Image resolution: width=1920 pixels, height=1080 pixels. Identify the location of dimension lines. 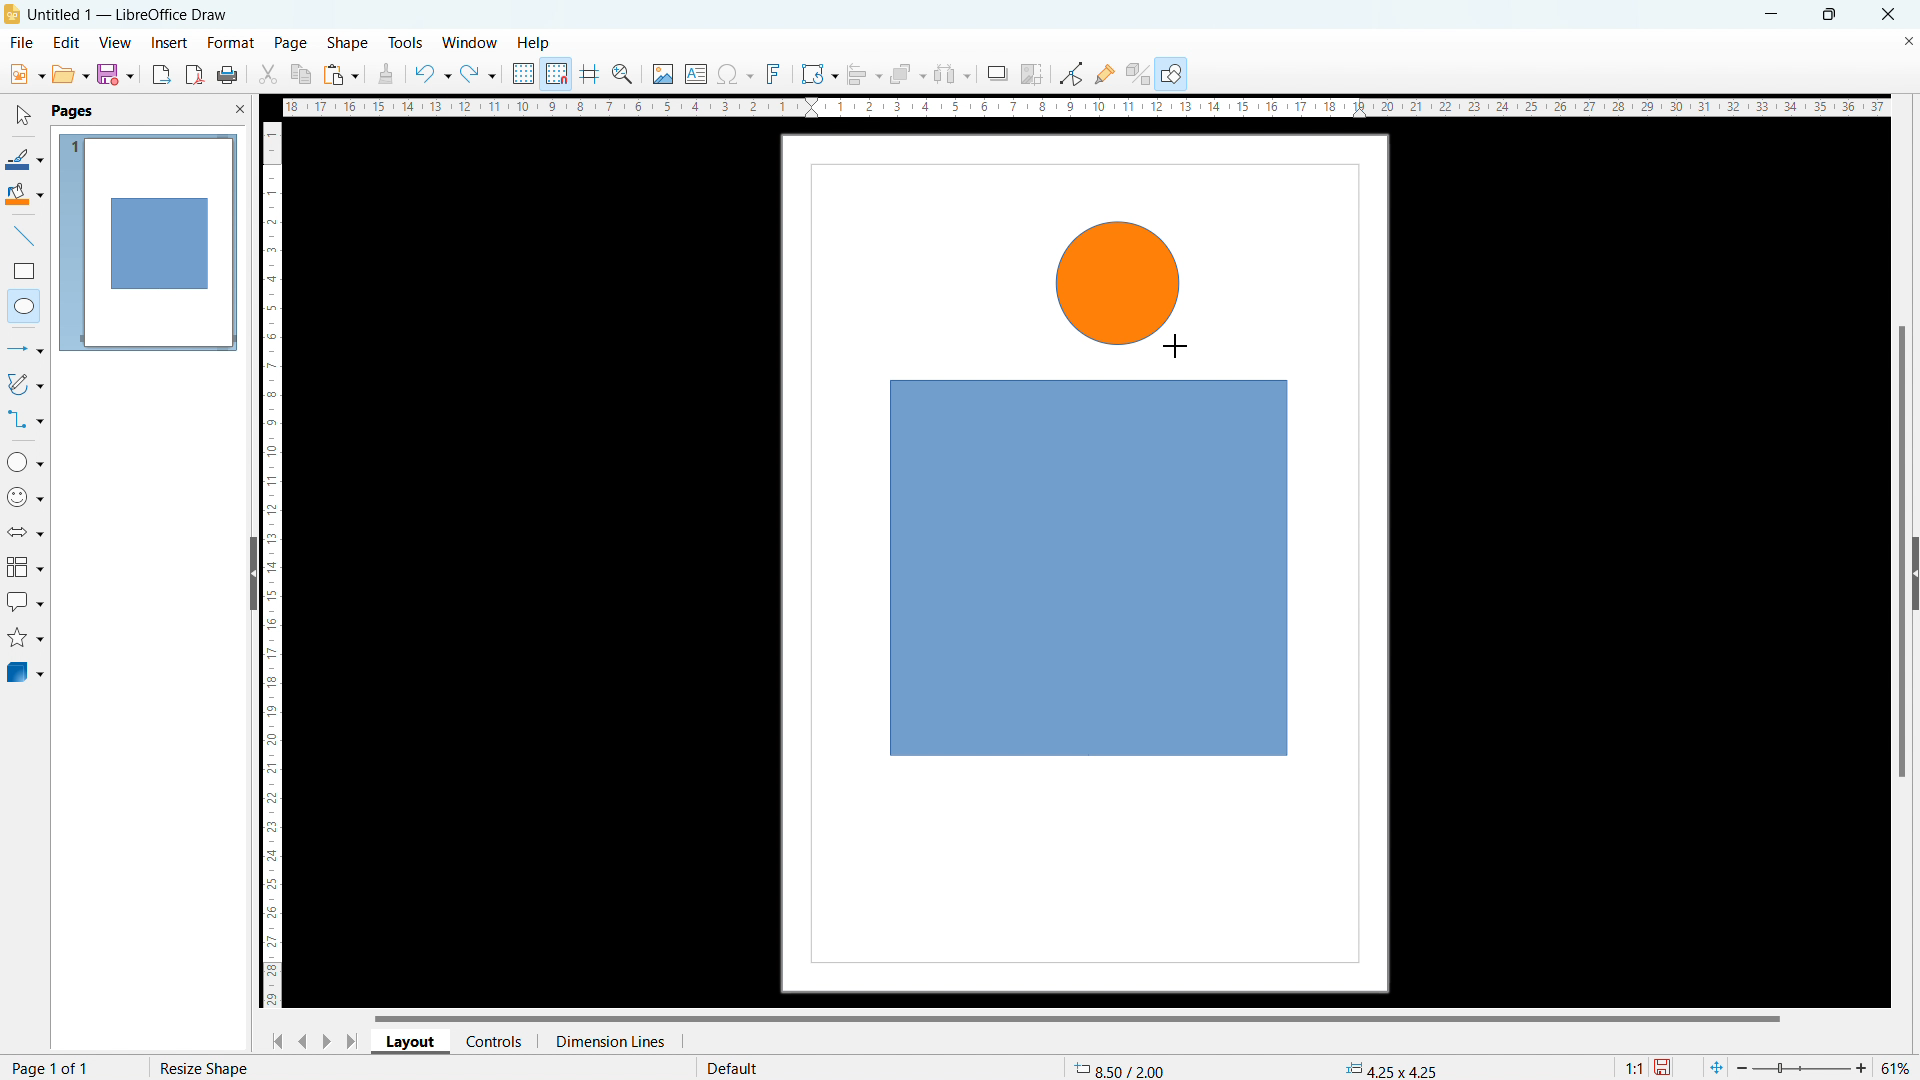
(609, 1041).